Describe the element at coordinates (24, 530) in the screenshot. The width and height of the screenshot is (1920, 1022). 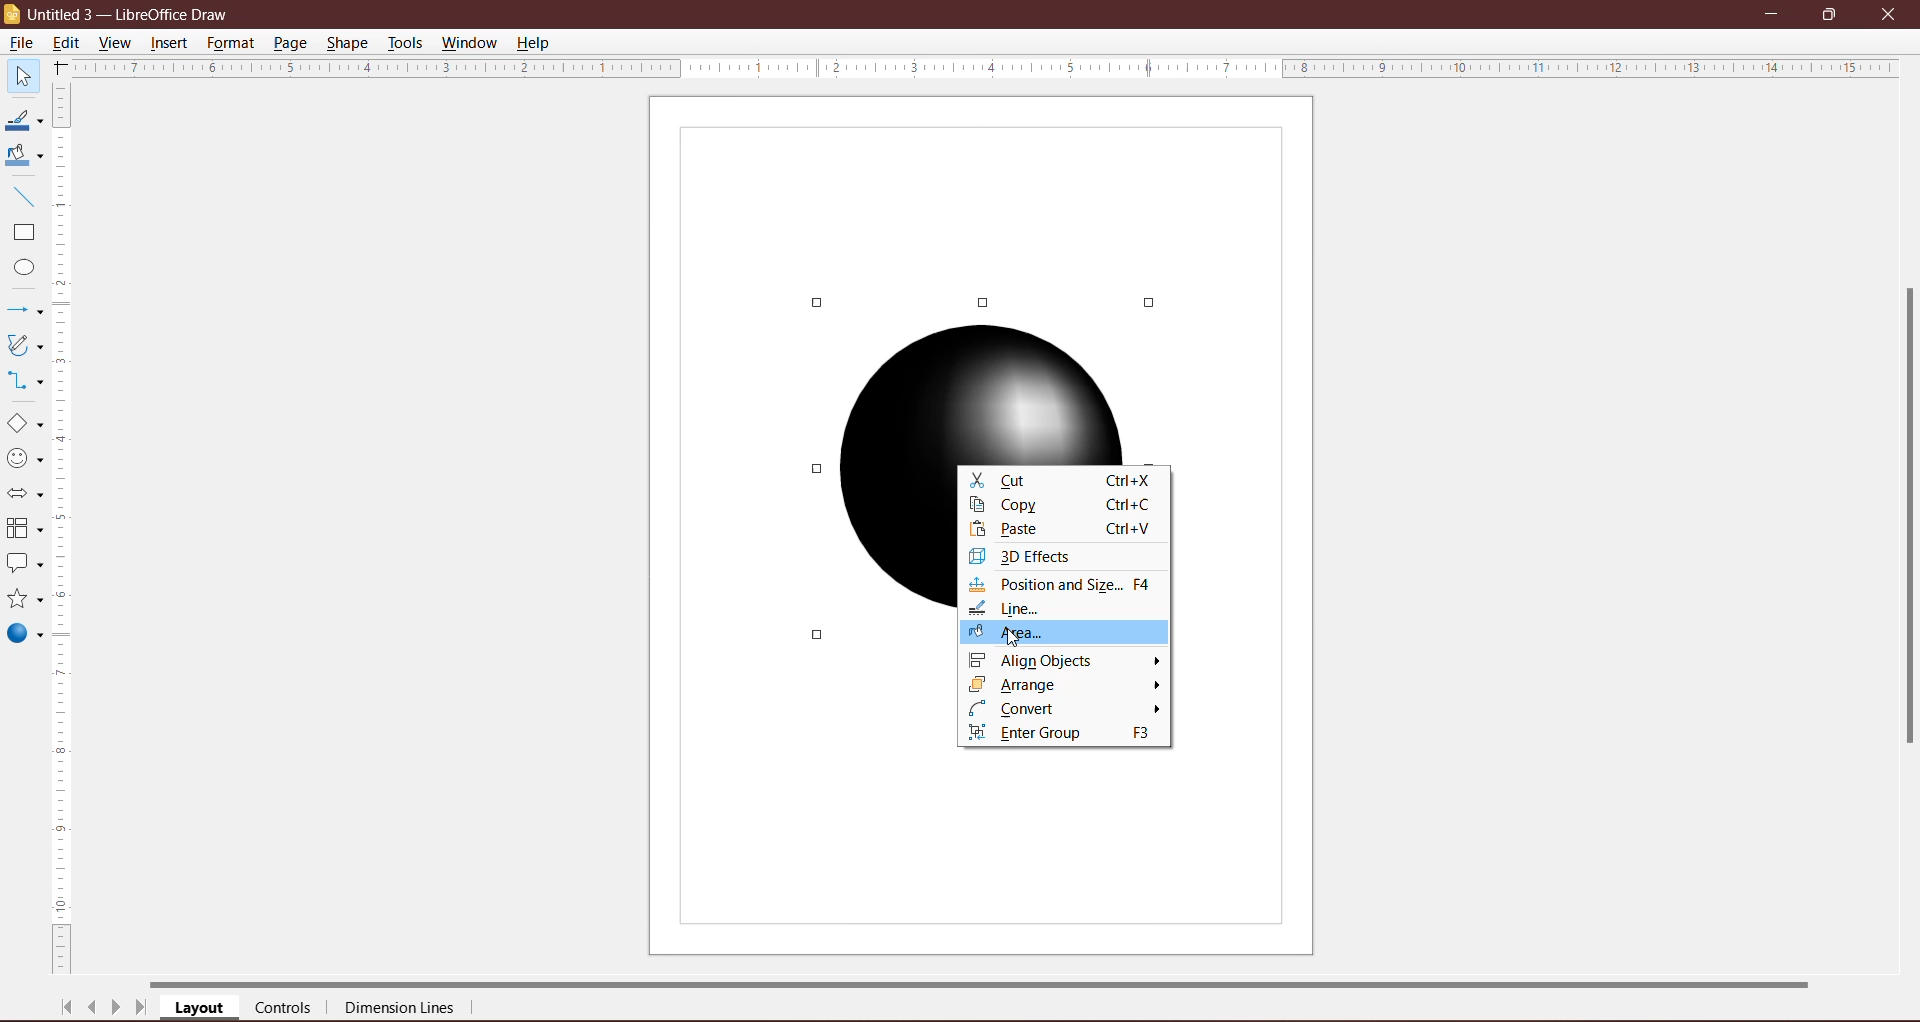
I see `Flowchart` at that location.